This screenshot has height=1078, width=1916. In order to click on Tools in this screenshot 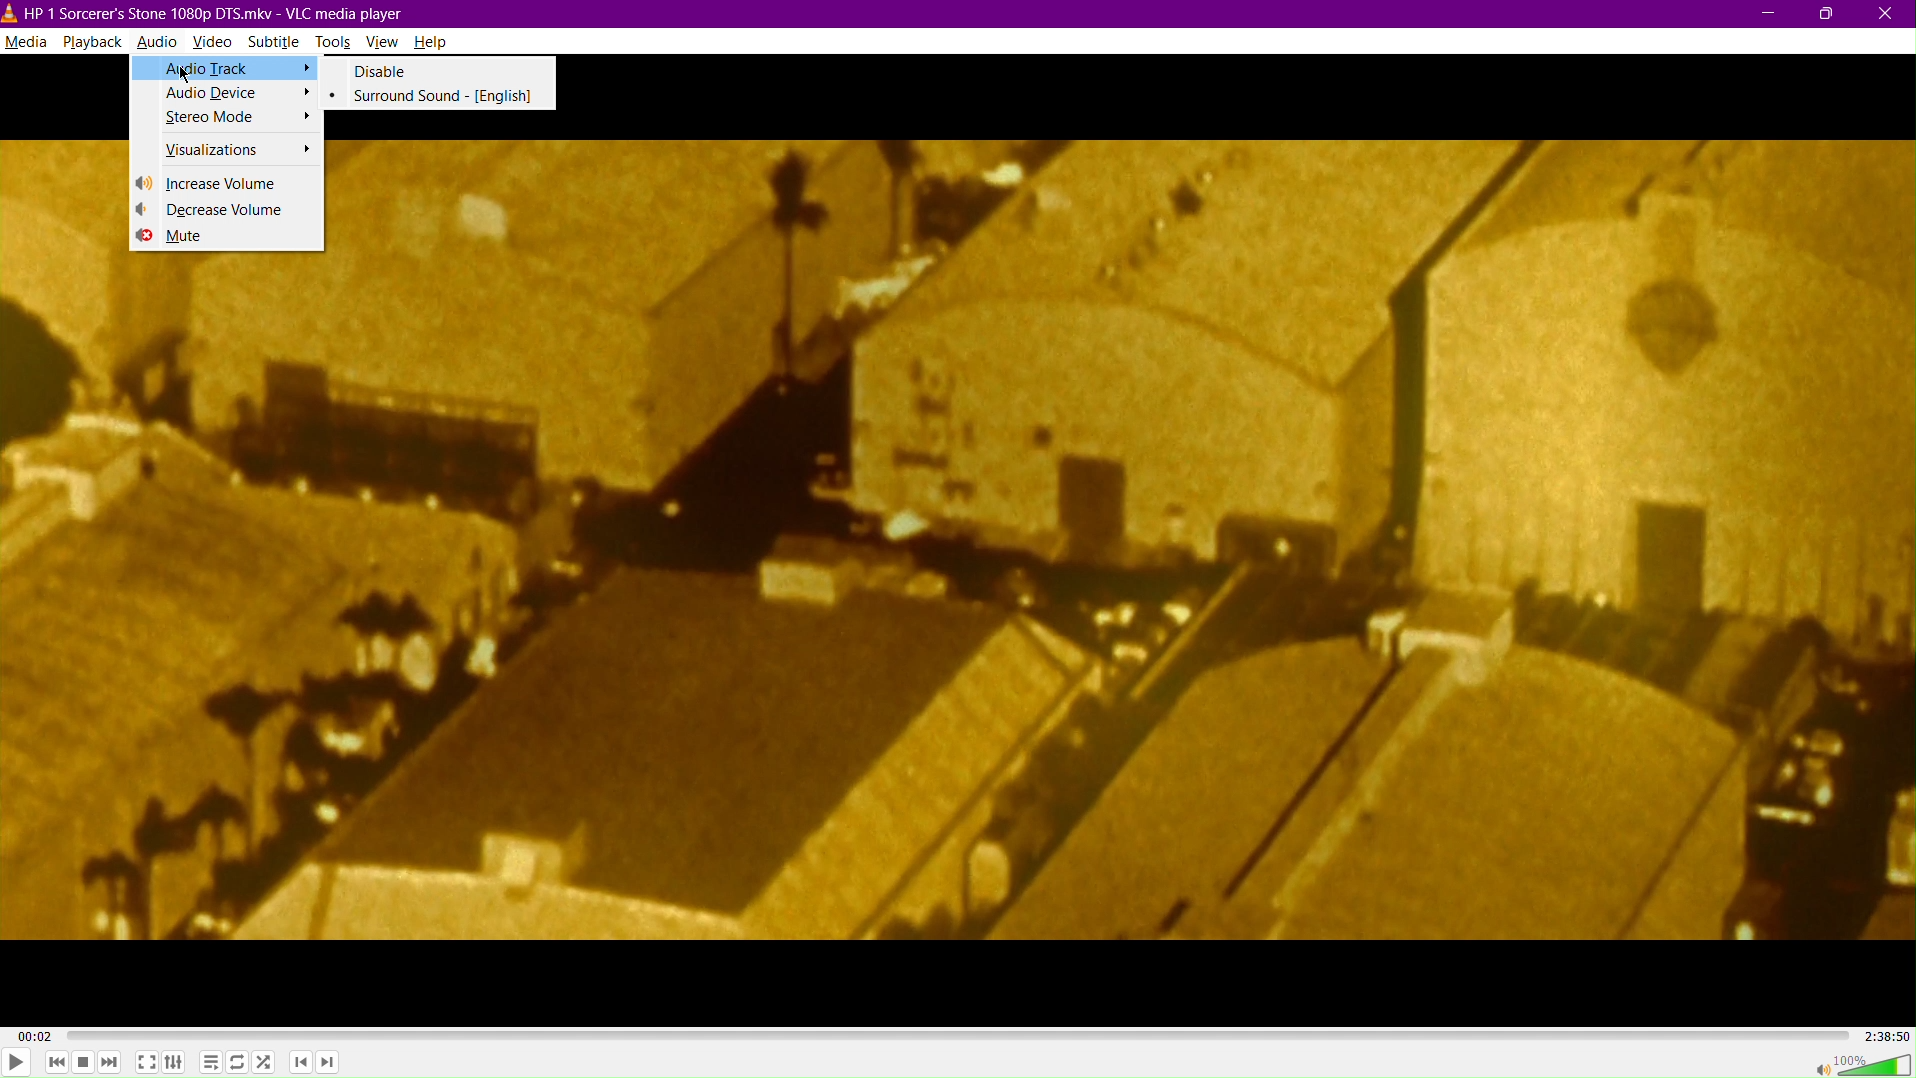, I will do `click(336, 43)`.